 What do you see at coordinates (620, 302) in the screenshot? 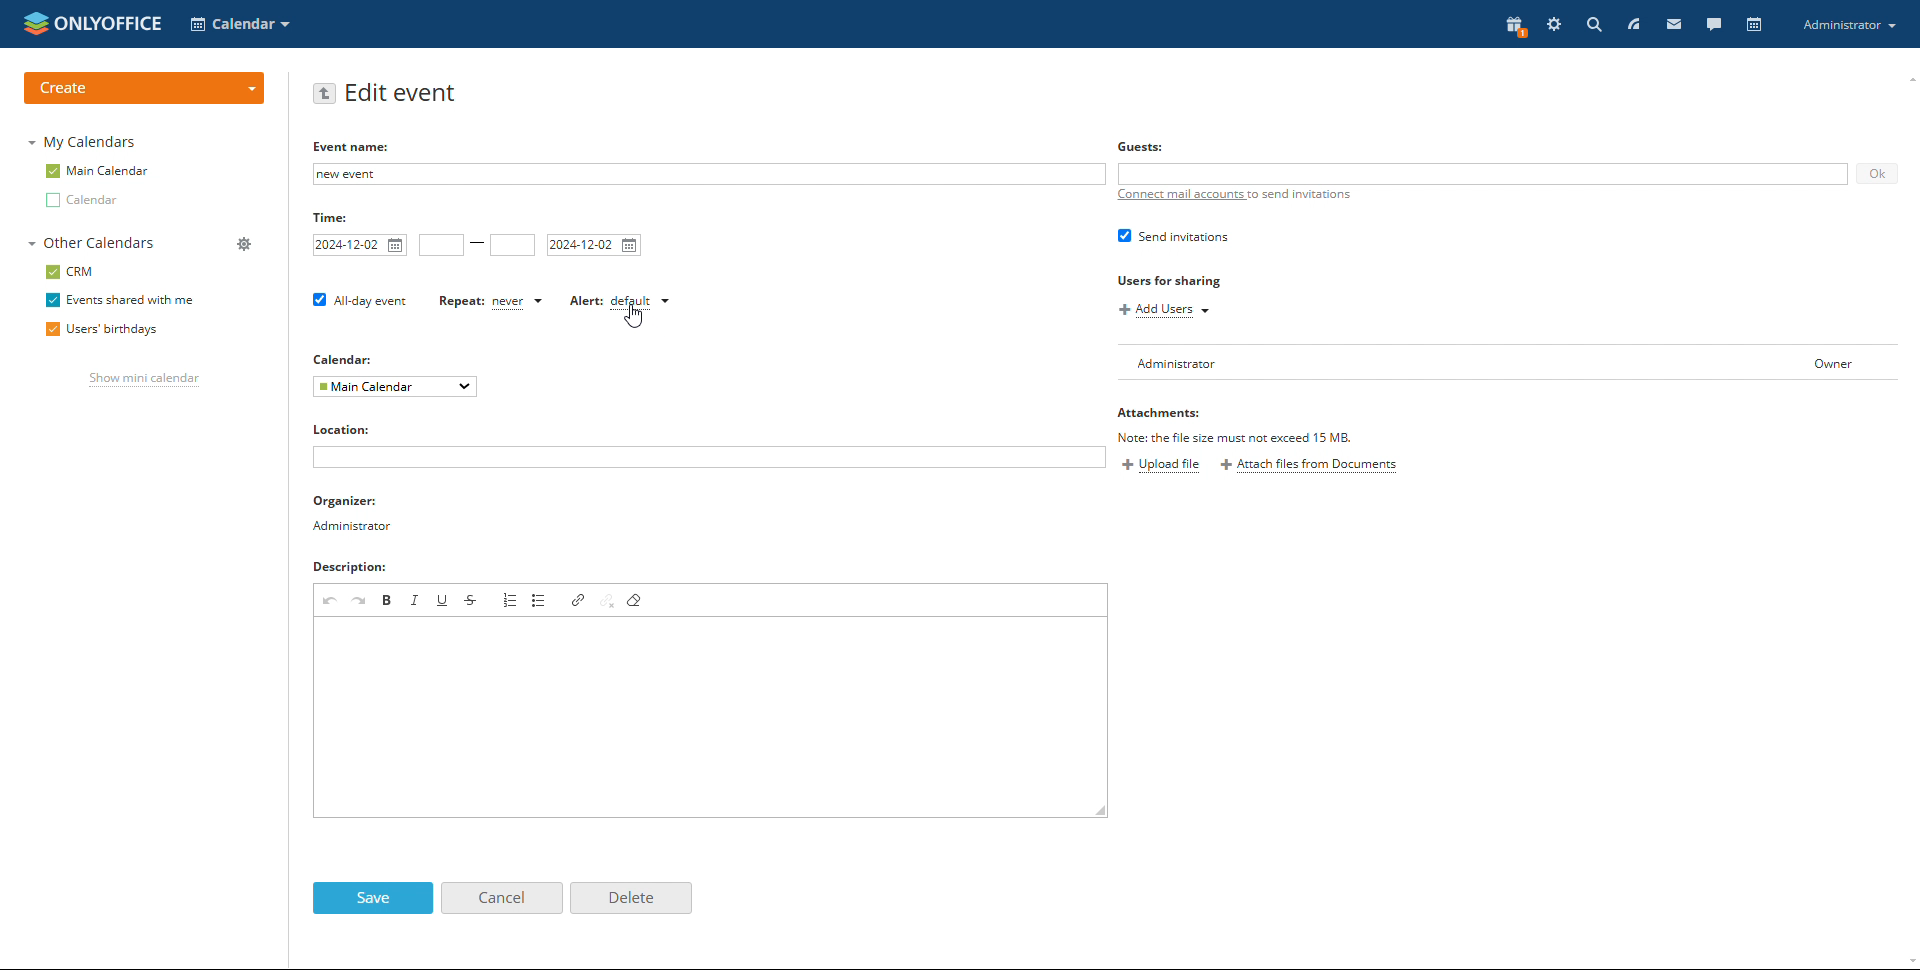
I see `set alert` at bounding box center [620, 302].